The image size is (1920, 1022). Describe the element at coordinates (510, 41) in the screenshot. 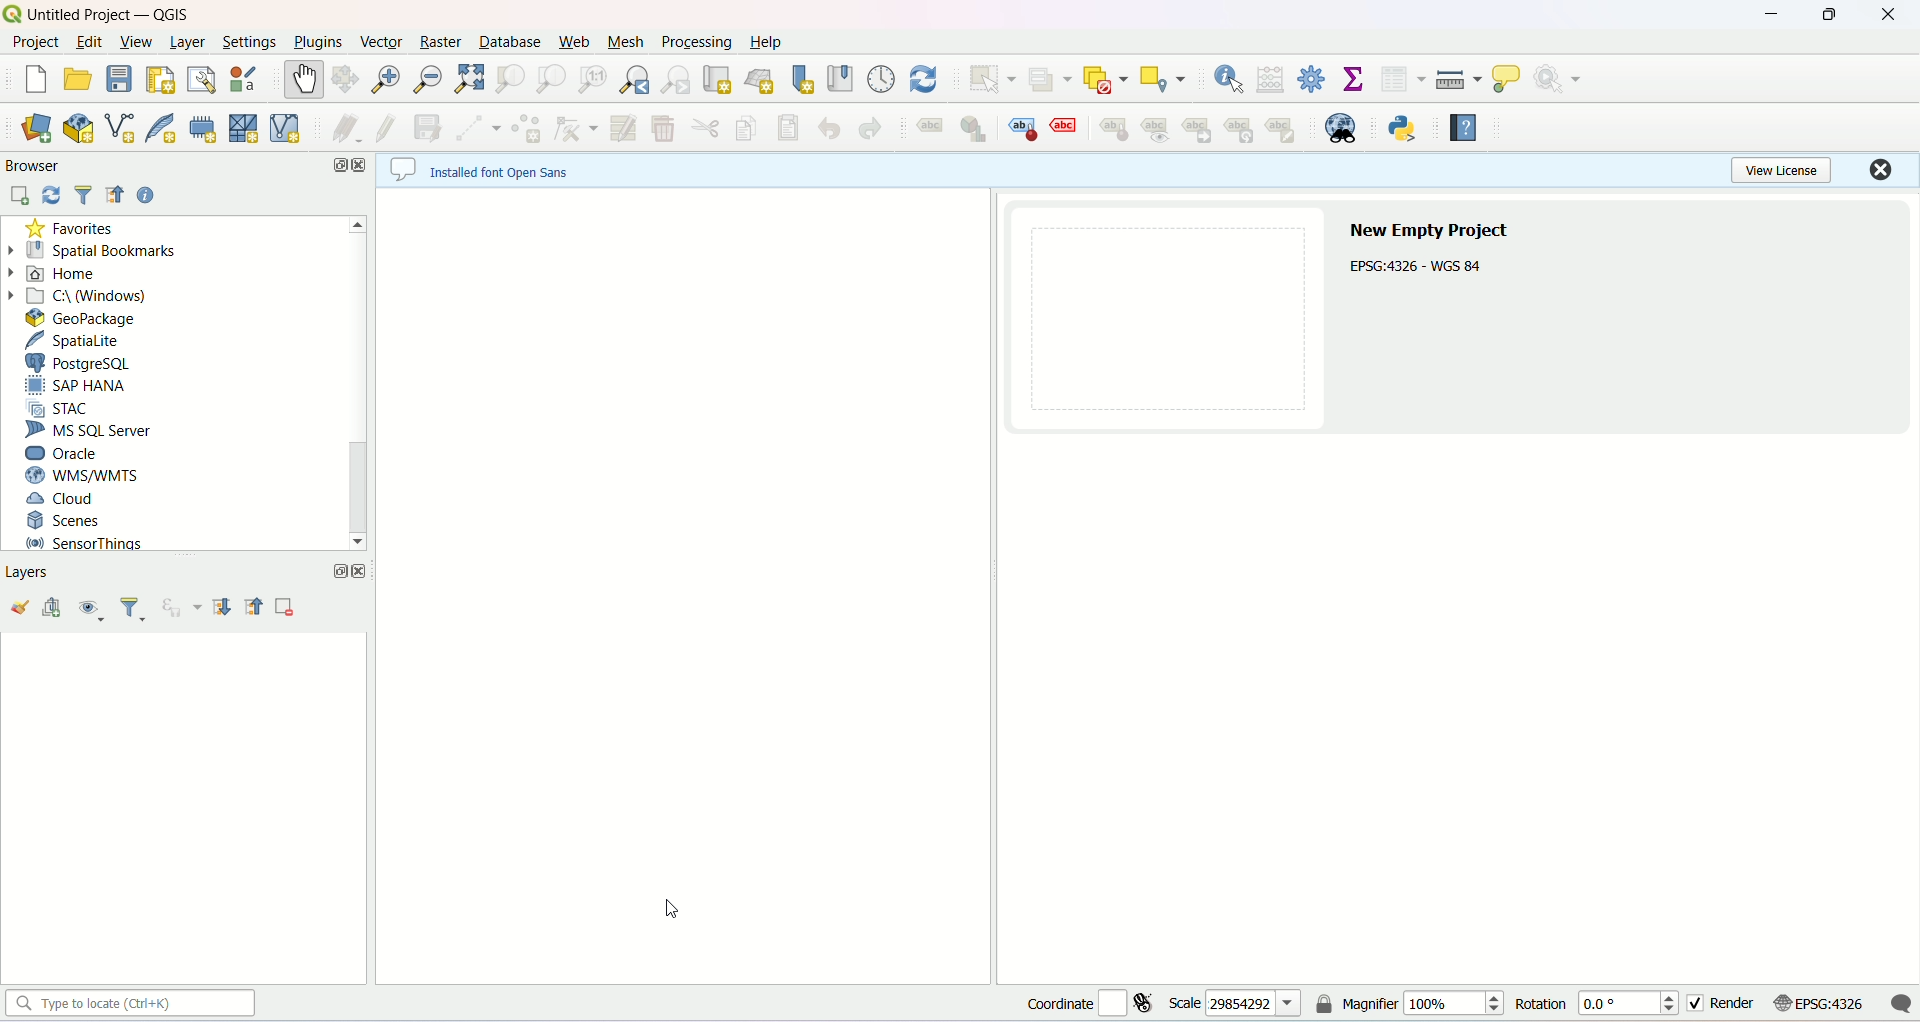

I see `database` at that location.